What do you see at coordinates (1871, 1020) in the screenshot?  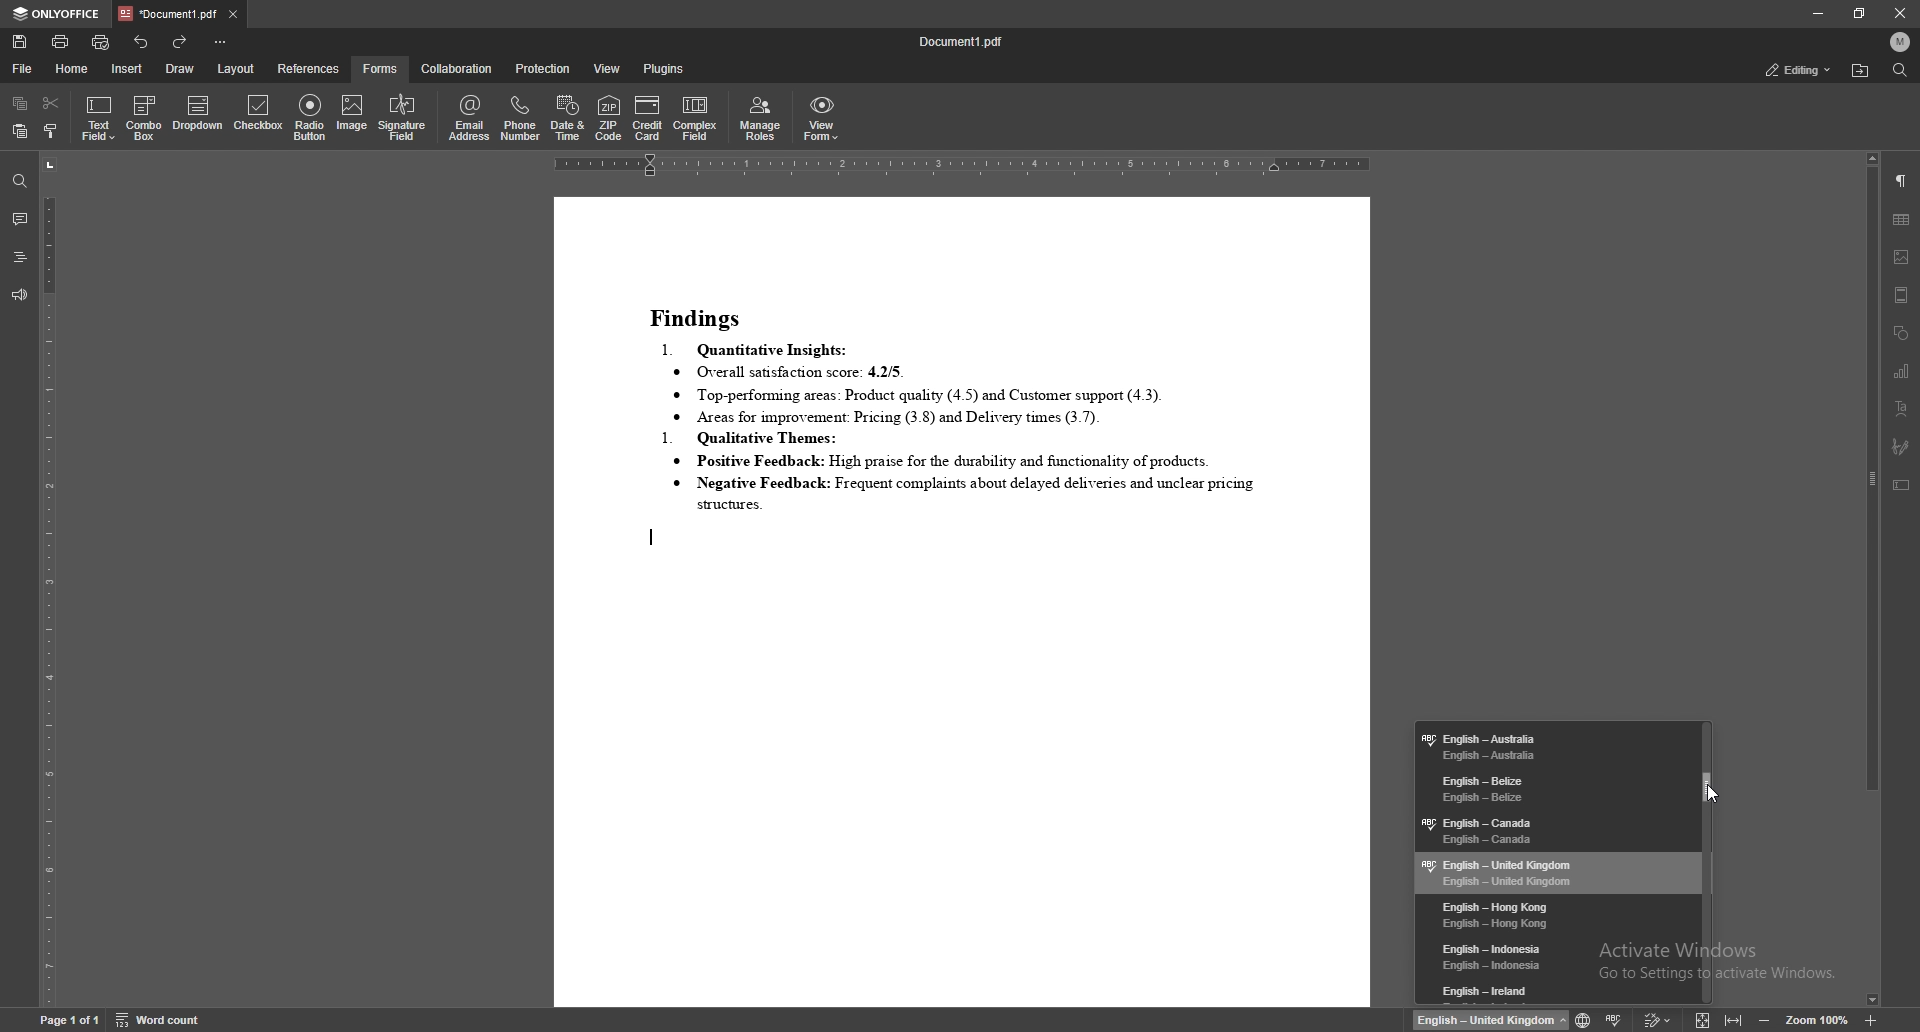 I see `zoom in` at bounding box center [1871, 1020].